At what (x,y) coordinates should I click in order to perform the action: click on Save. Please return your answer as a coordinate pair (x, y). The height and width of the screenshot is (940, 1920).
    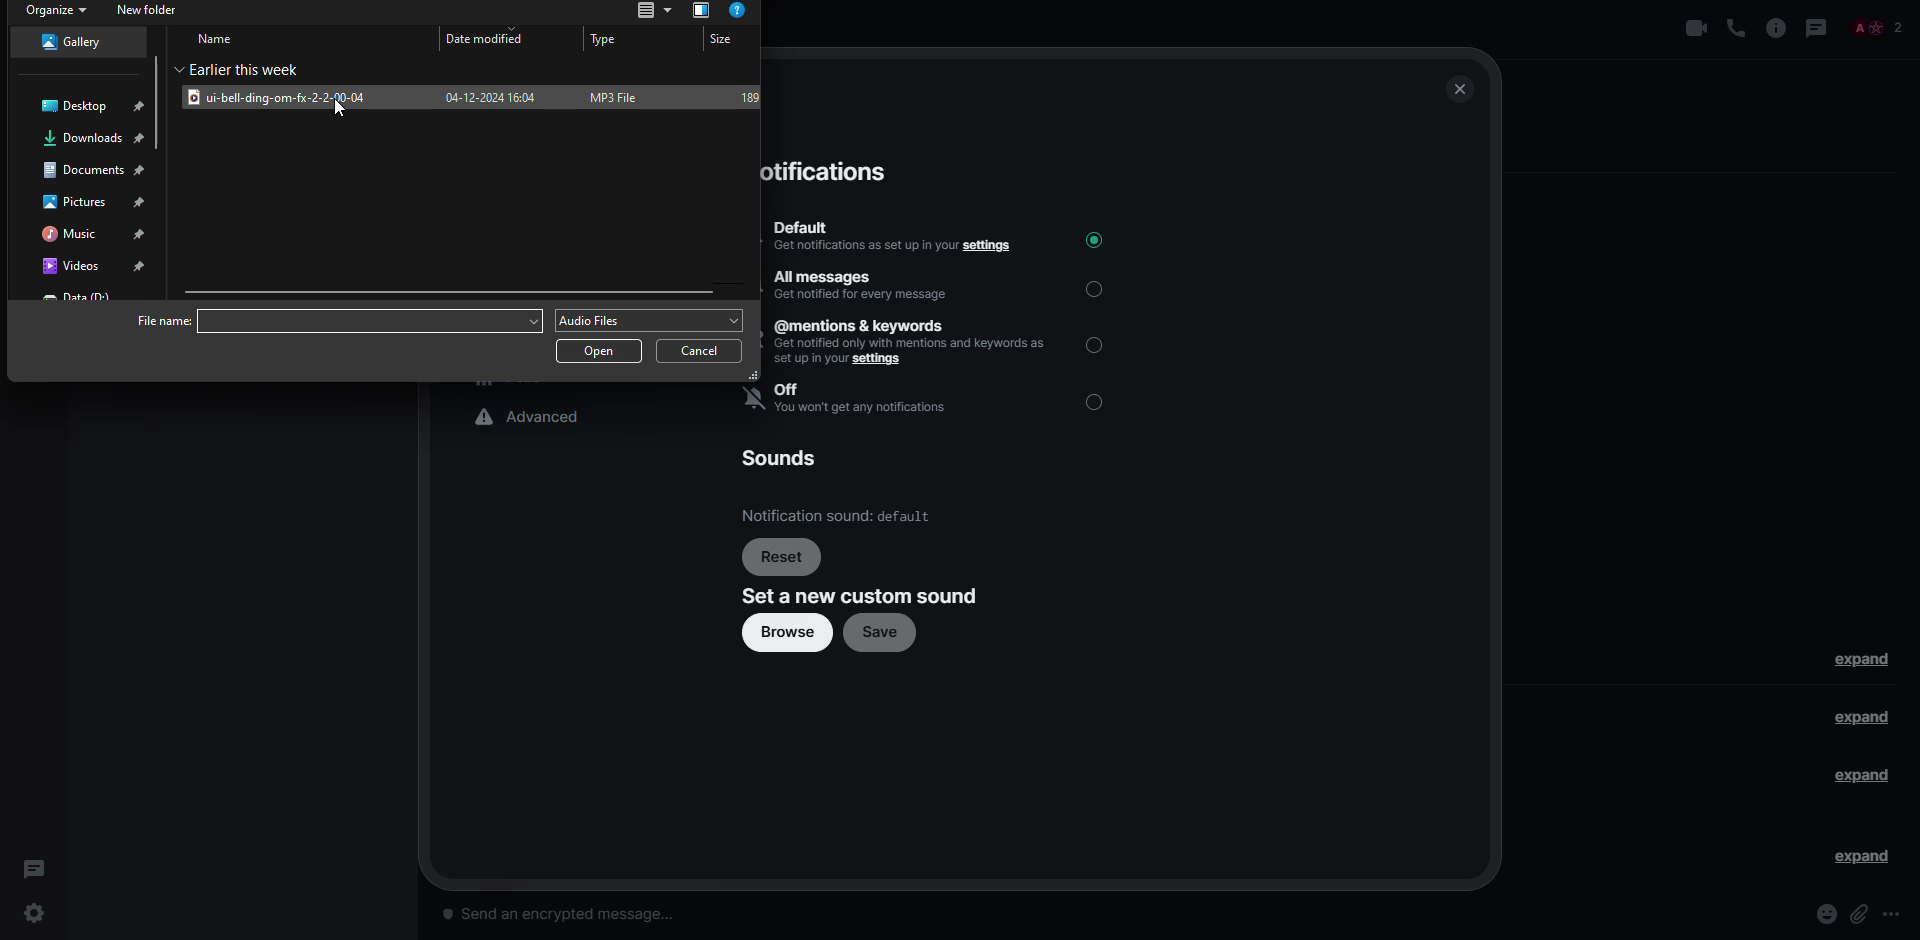
    Looking at the image, I should click on (725, 39).